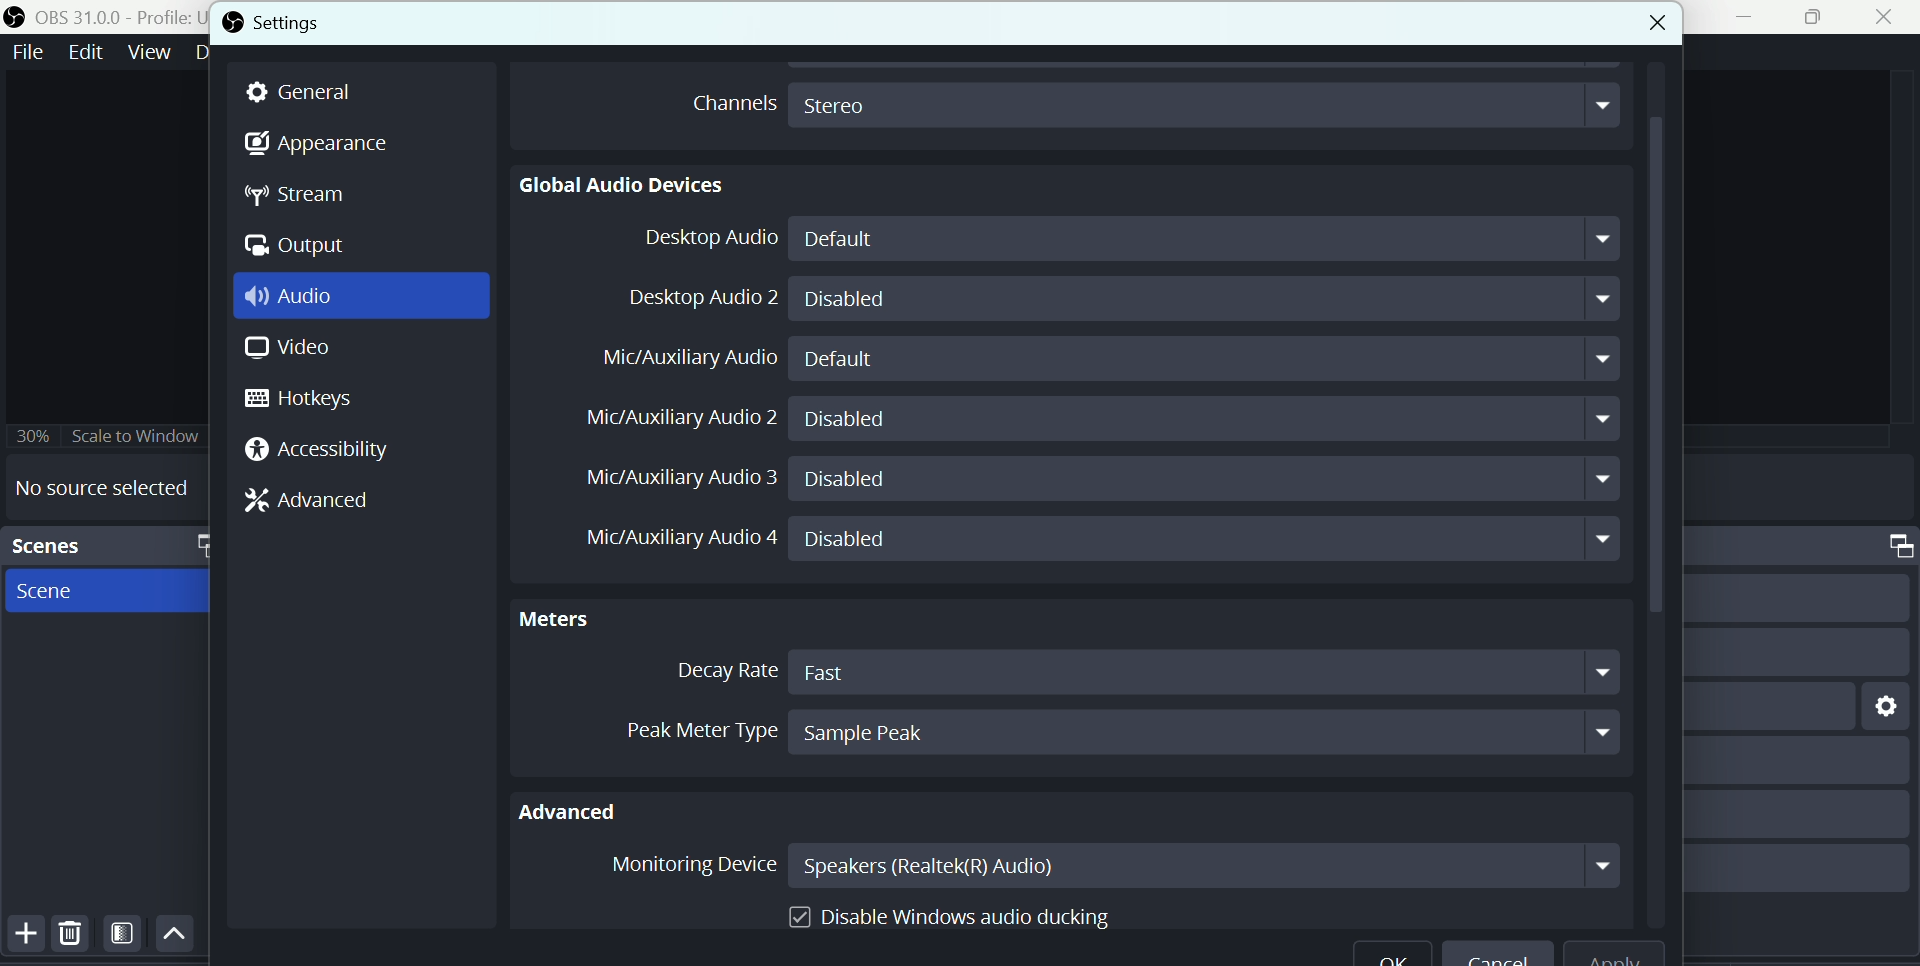 This screenshot has width=1920, height=966. Describe the element at coordinates (624, 184) in the screenshot. I see `Global Audio Devices` at that location.